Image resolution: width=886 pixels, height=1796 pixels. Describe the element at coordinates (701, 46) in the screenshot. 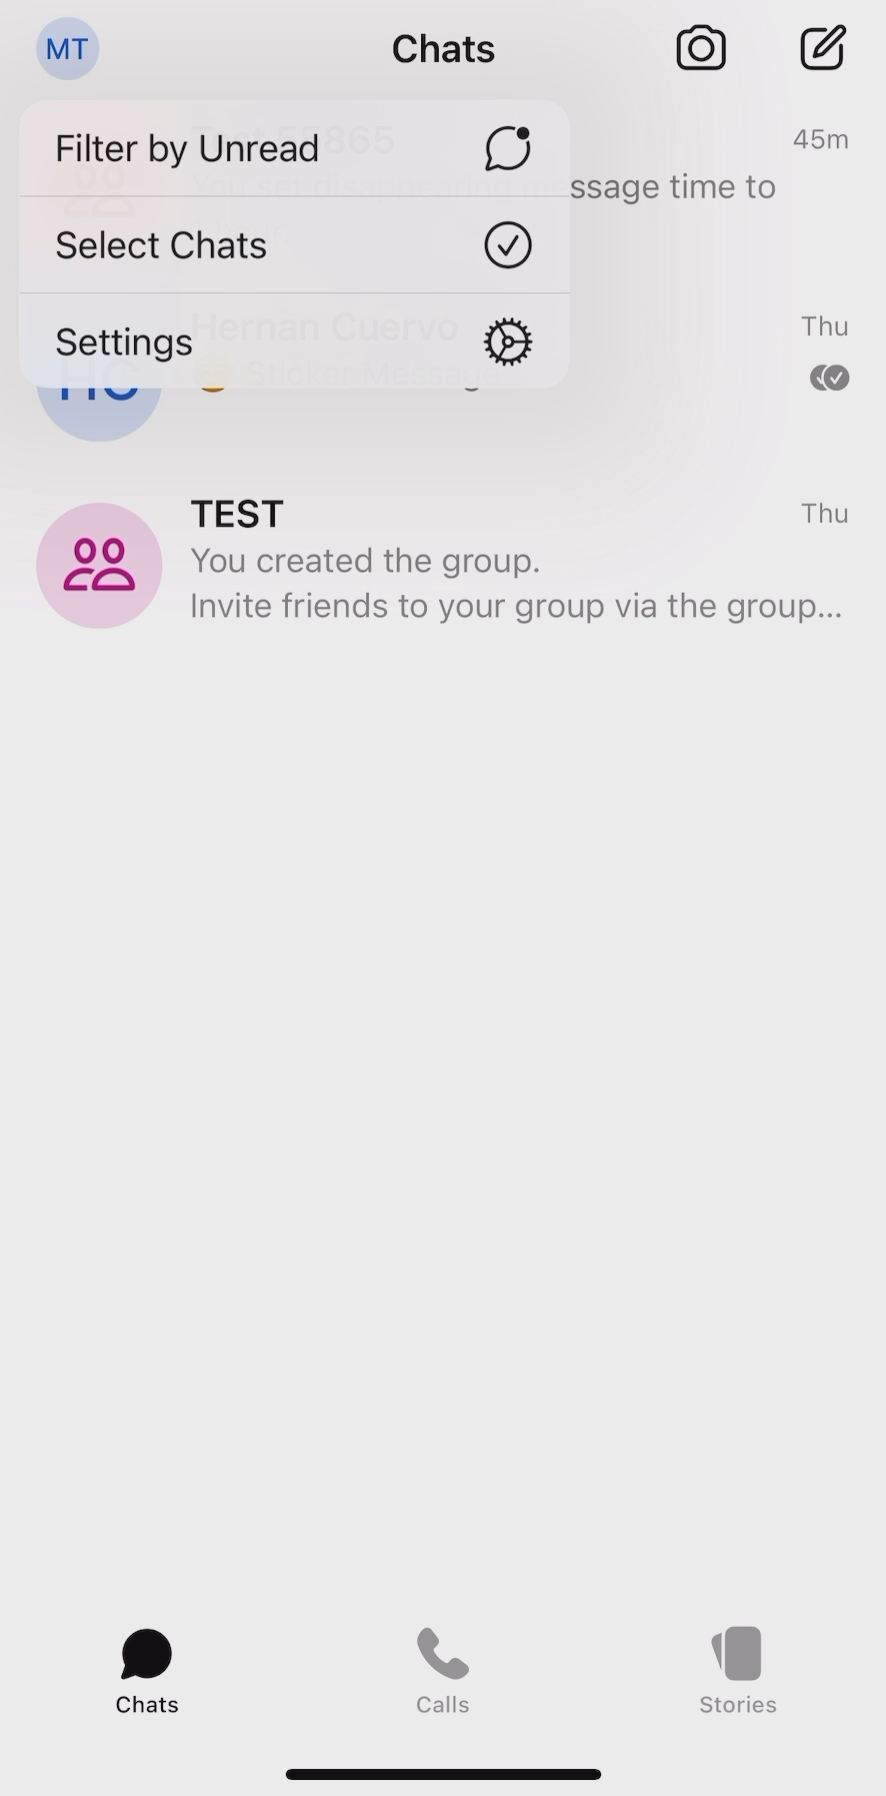

I see `camera` at that location.